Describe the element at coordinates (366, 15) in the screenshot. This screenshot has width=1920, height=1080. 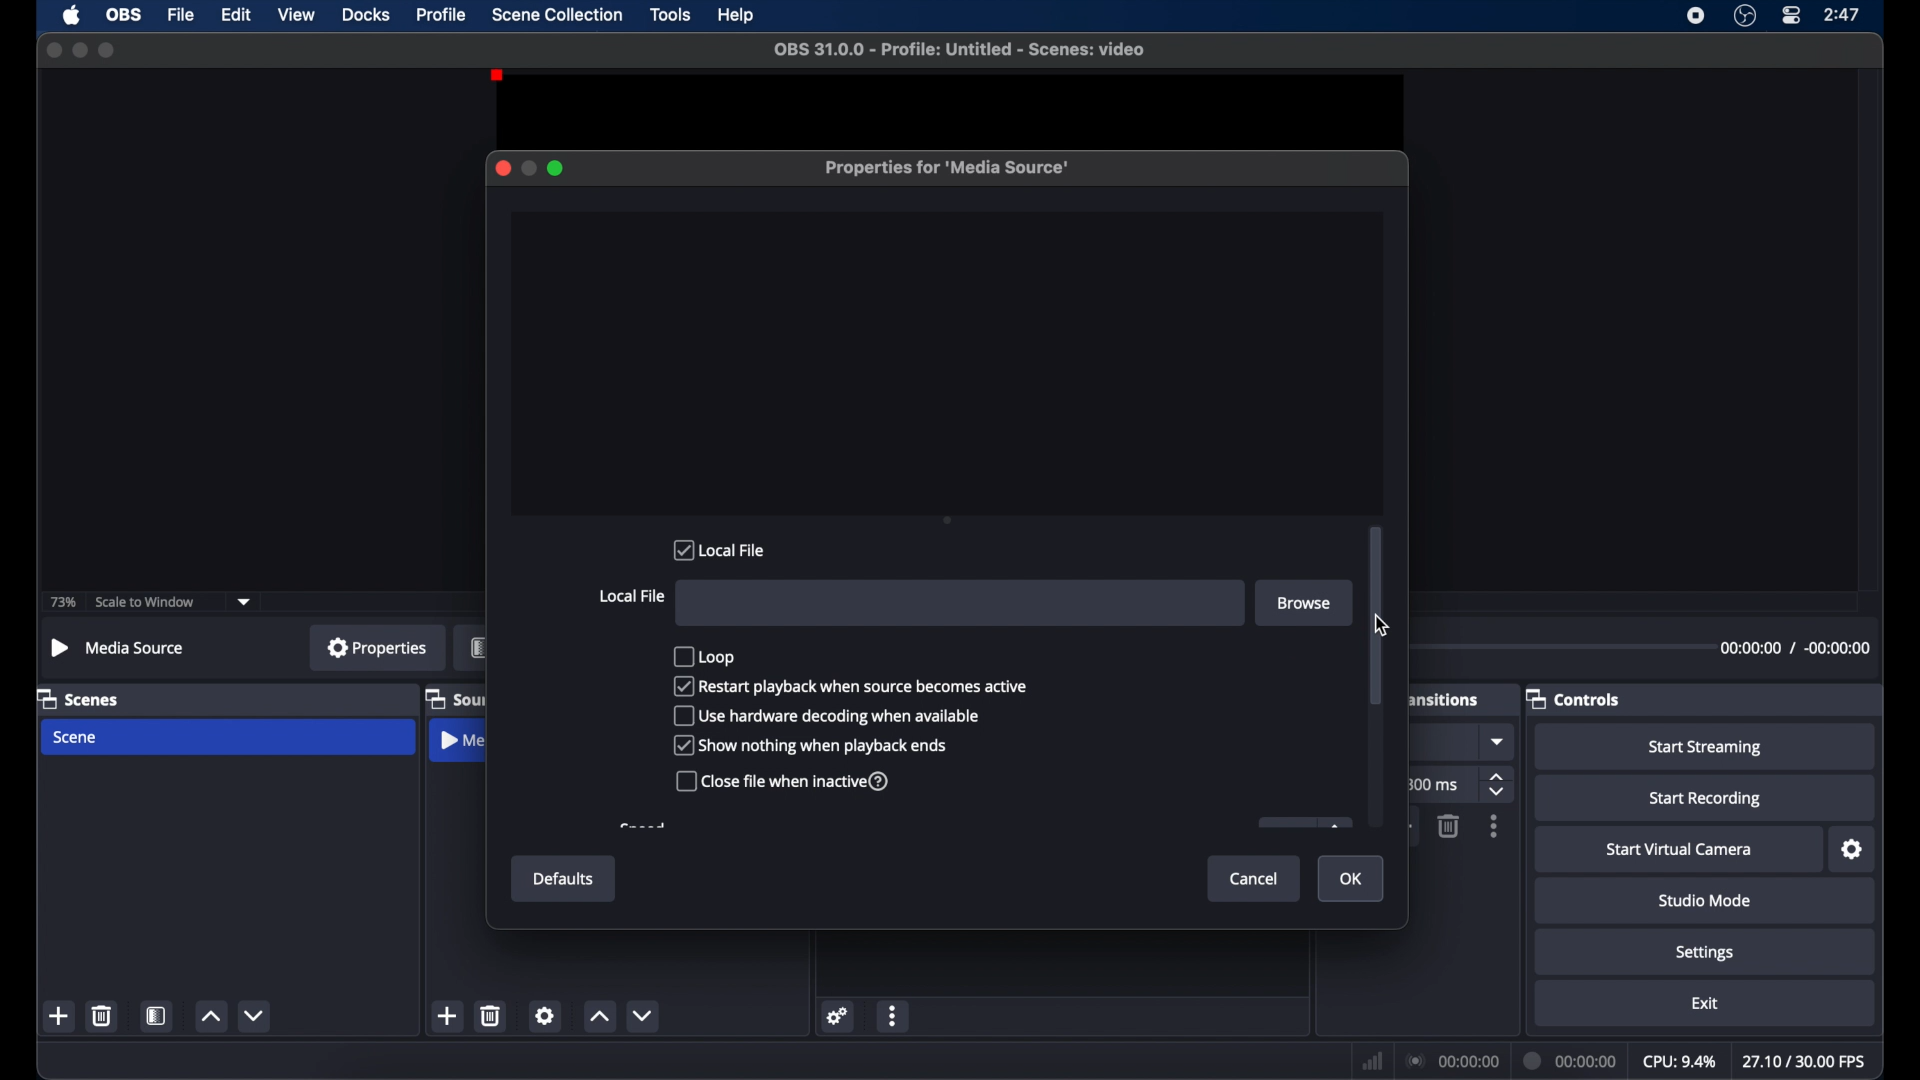
I see `docks` at that location.